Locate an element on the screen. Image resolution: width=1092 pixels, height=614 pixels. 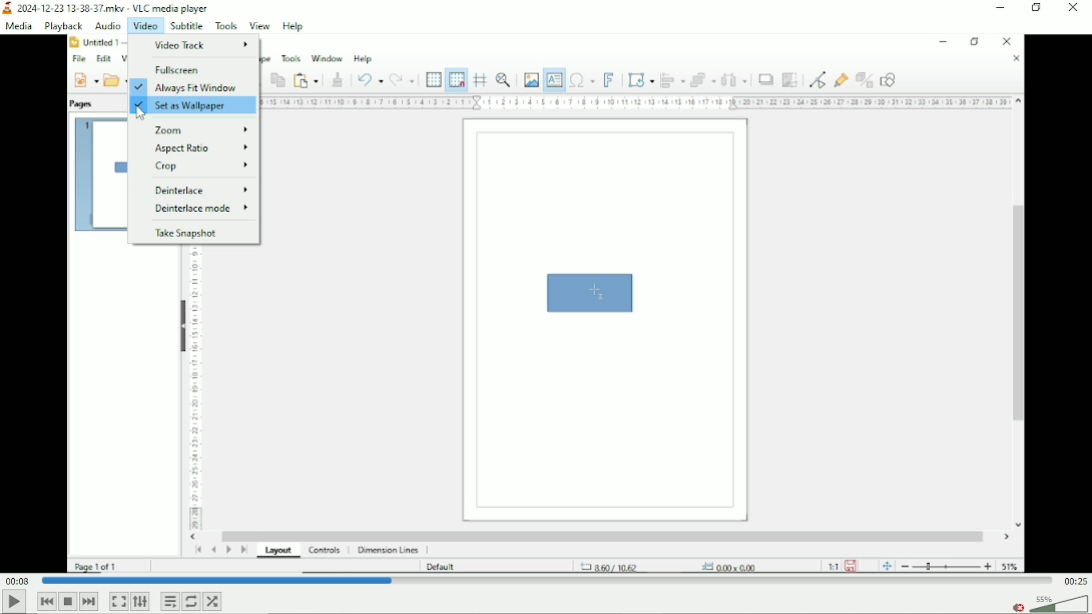
2024-12-23 13-38-37.mkv VLC media player is located at coordinates (117, 7).